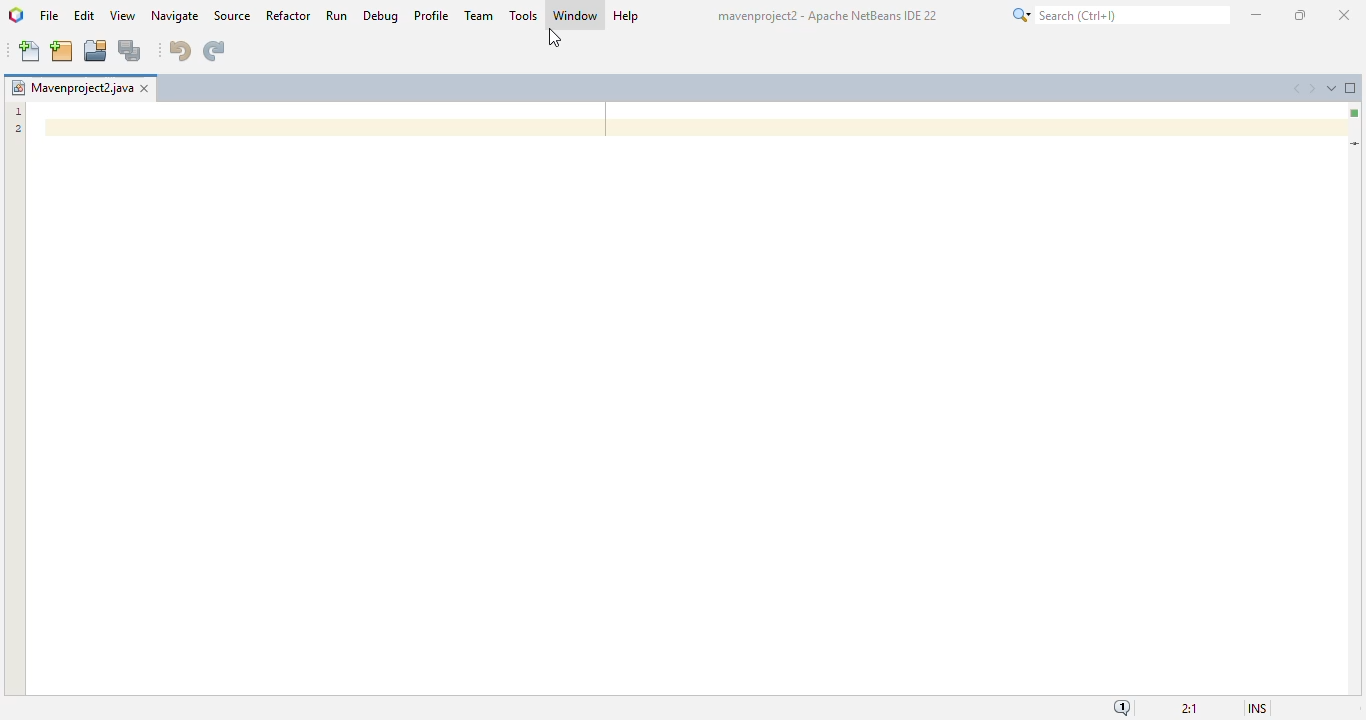 Image resolution: width=1366 pixels, height=720 pixels. I want to click on save all, so click(130, 51).